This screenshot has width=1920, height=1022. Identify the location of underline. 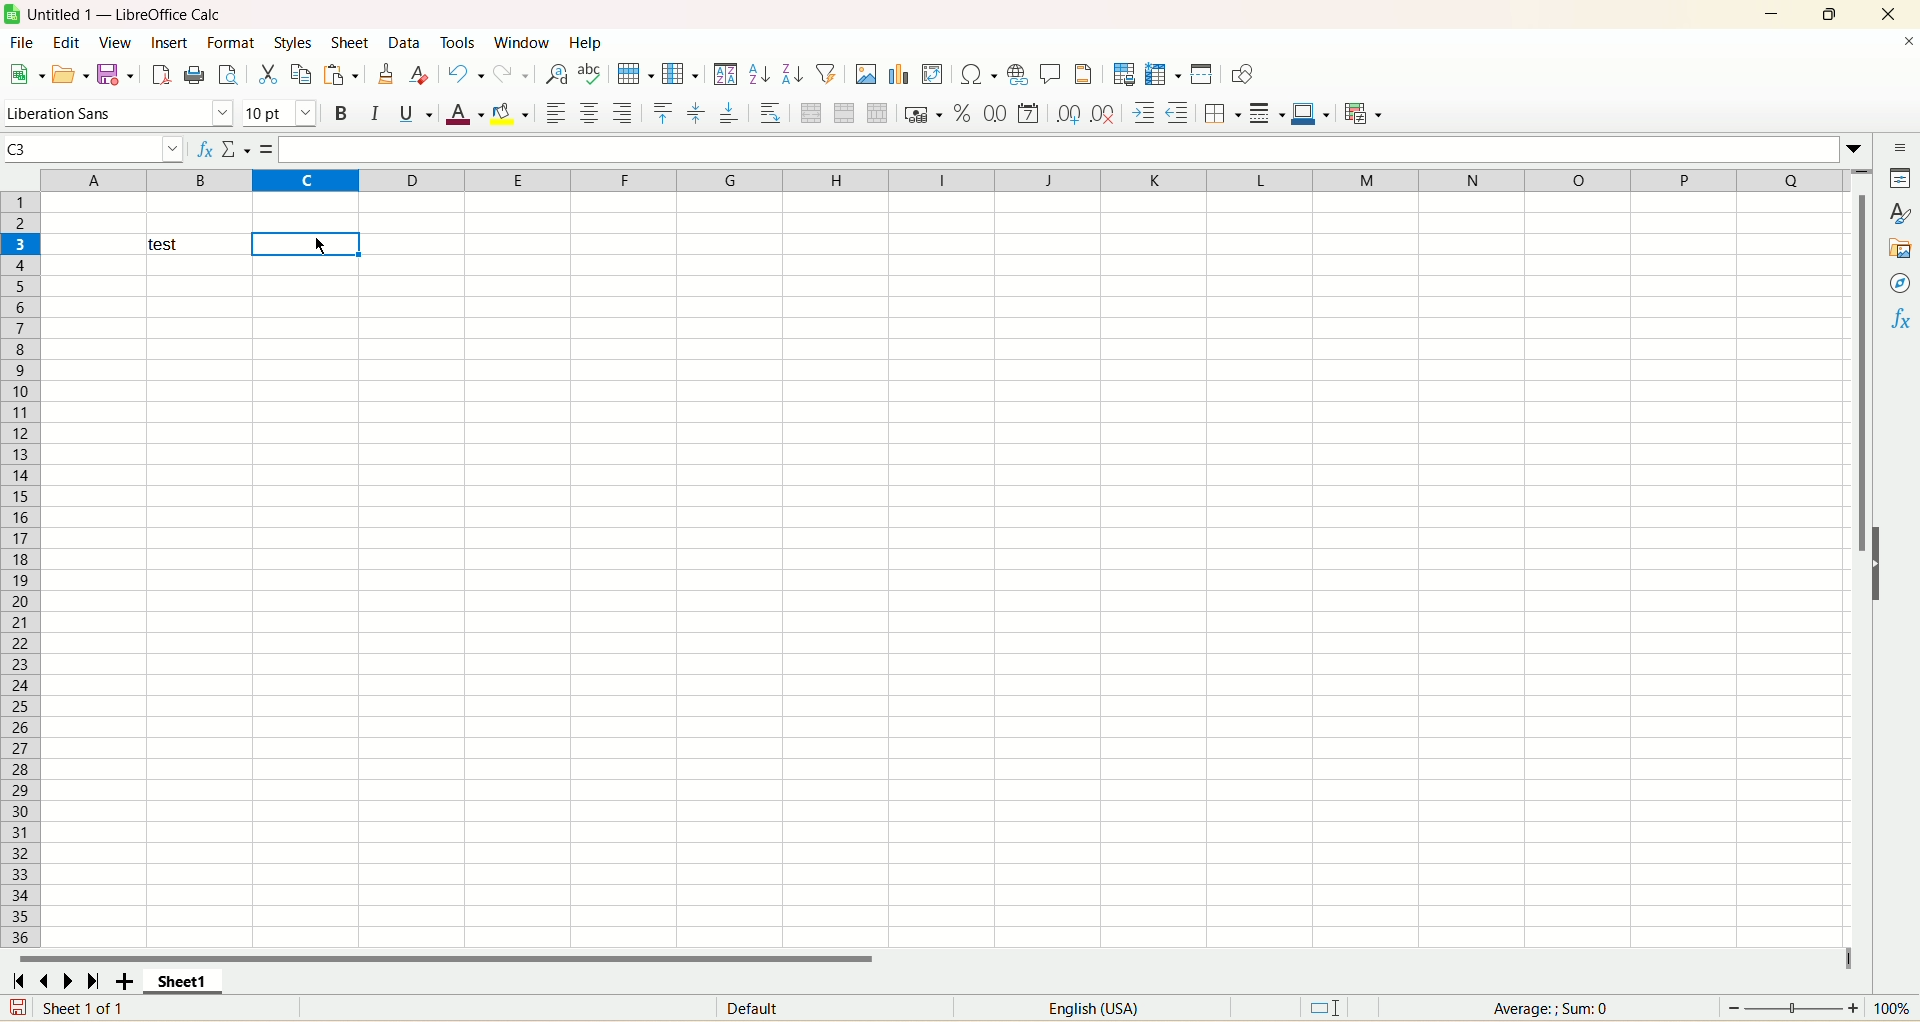
(416, 113).